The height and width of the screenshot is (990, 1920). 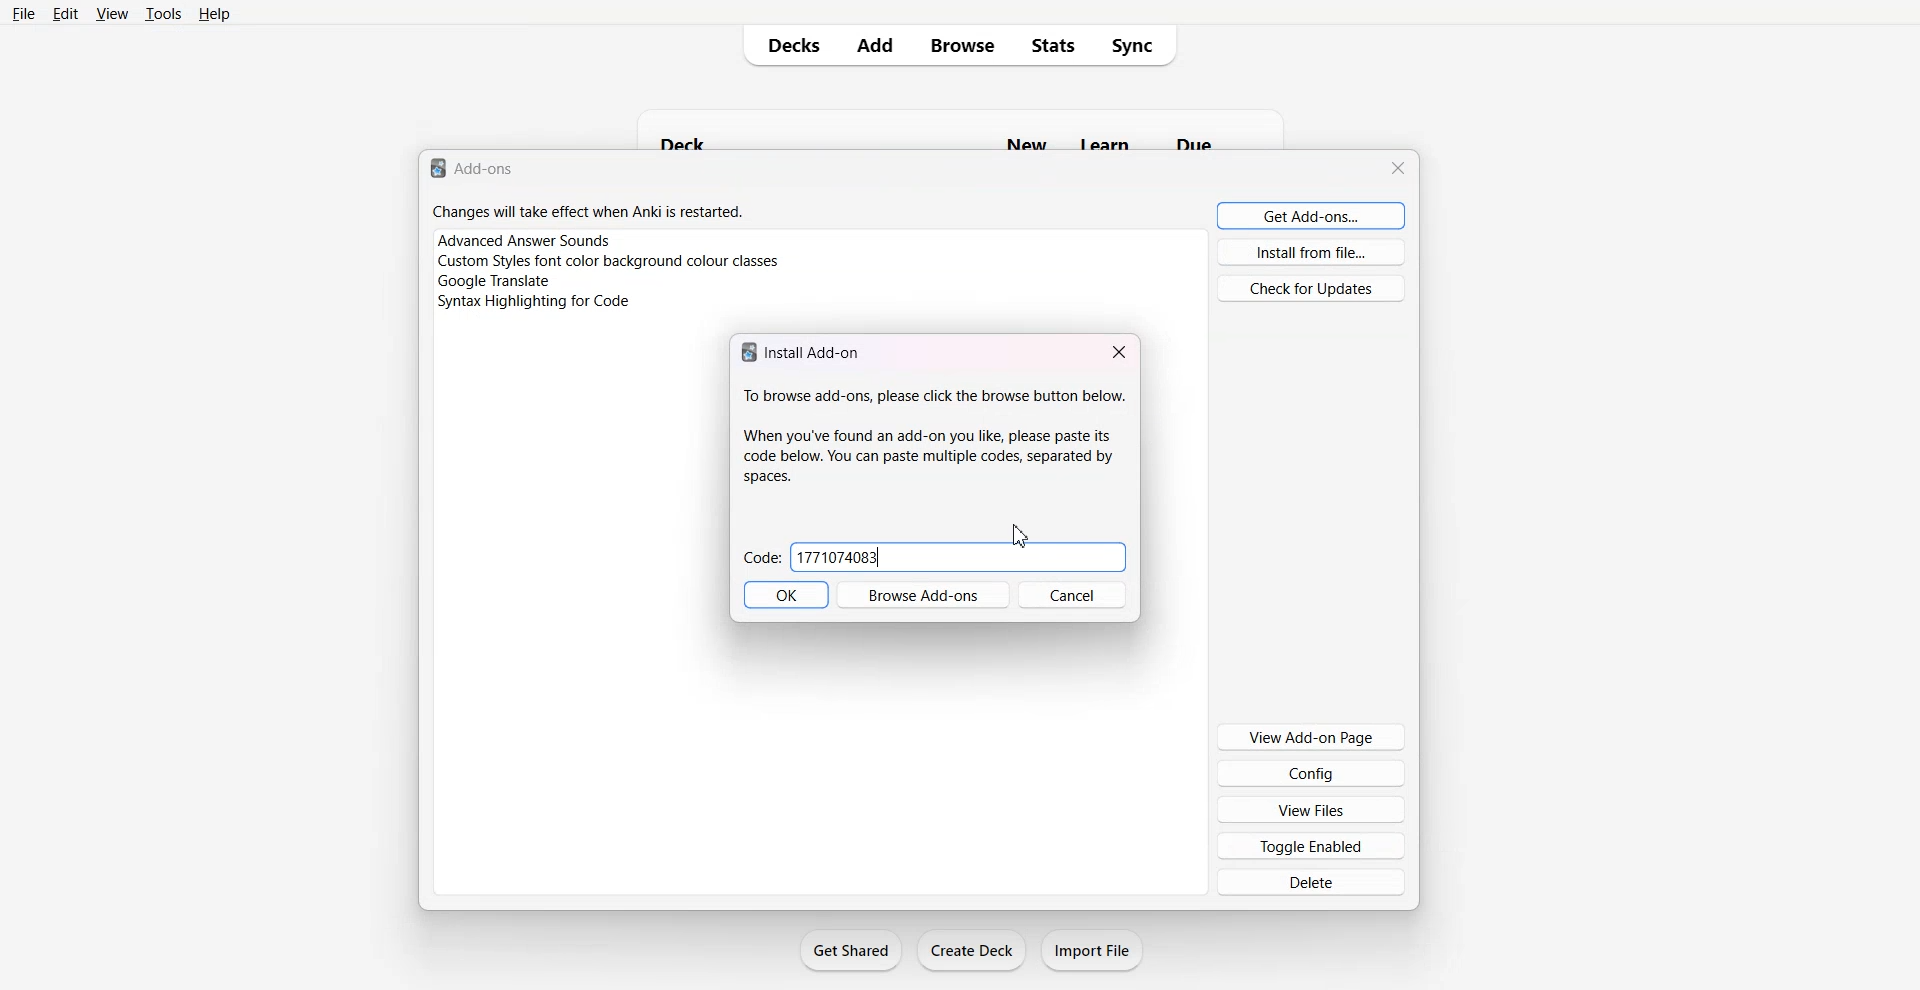 What do you see at coordinates (588, 211) in the screenshot?
I see `changes will take effect when Anki is restarted.` at bounding box center [588, 211].